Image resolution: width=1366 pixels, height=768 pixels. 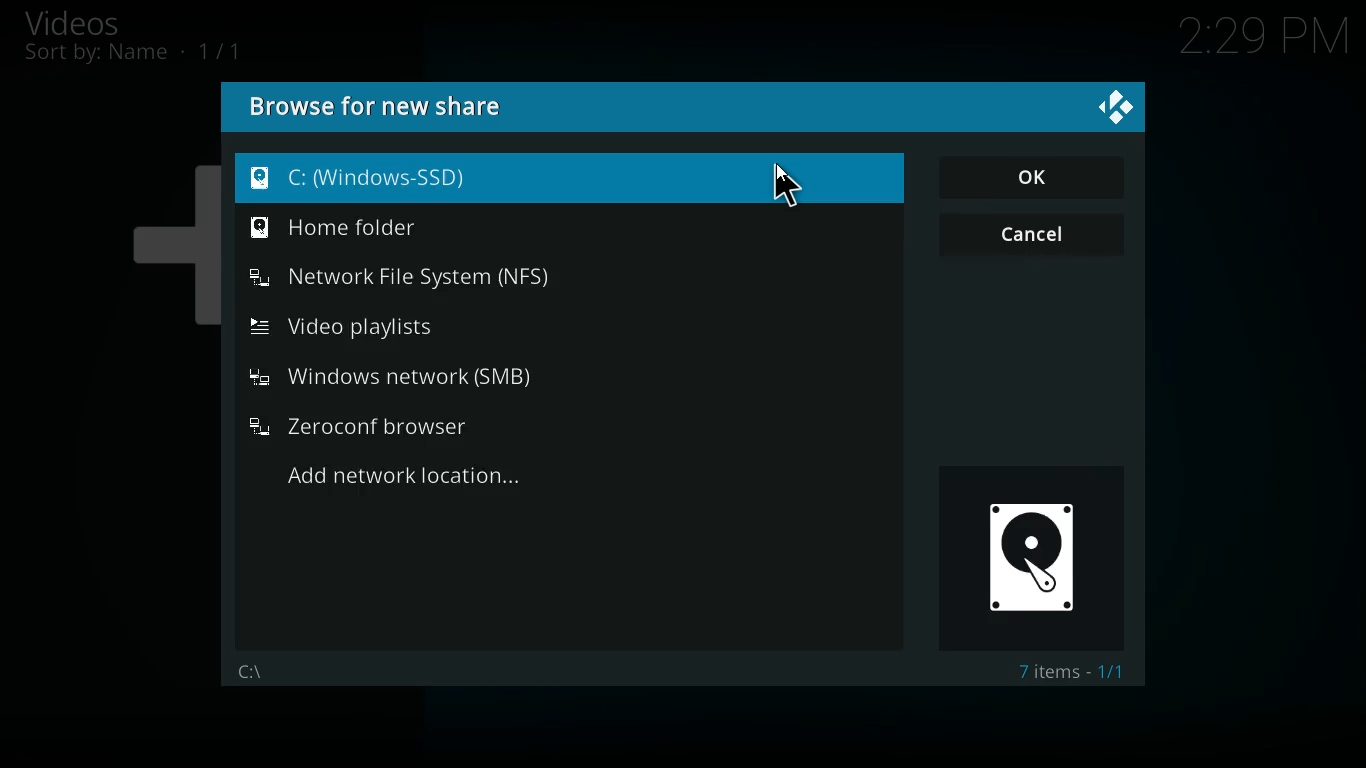 I want to click on add network location, so click(x=432, y=480).